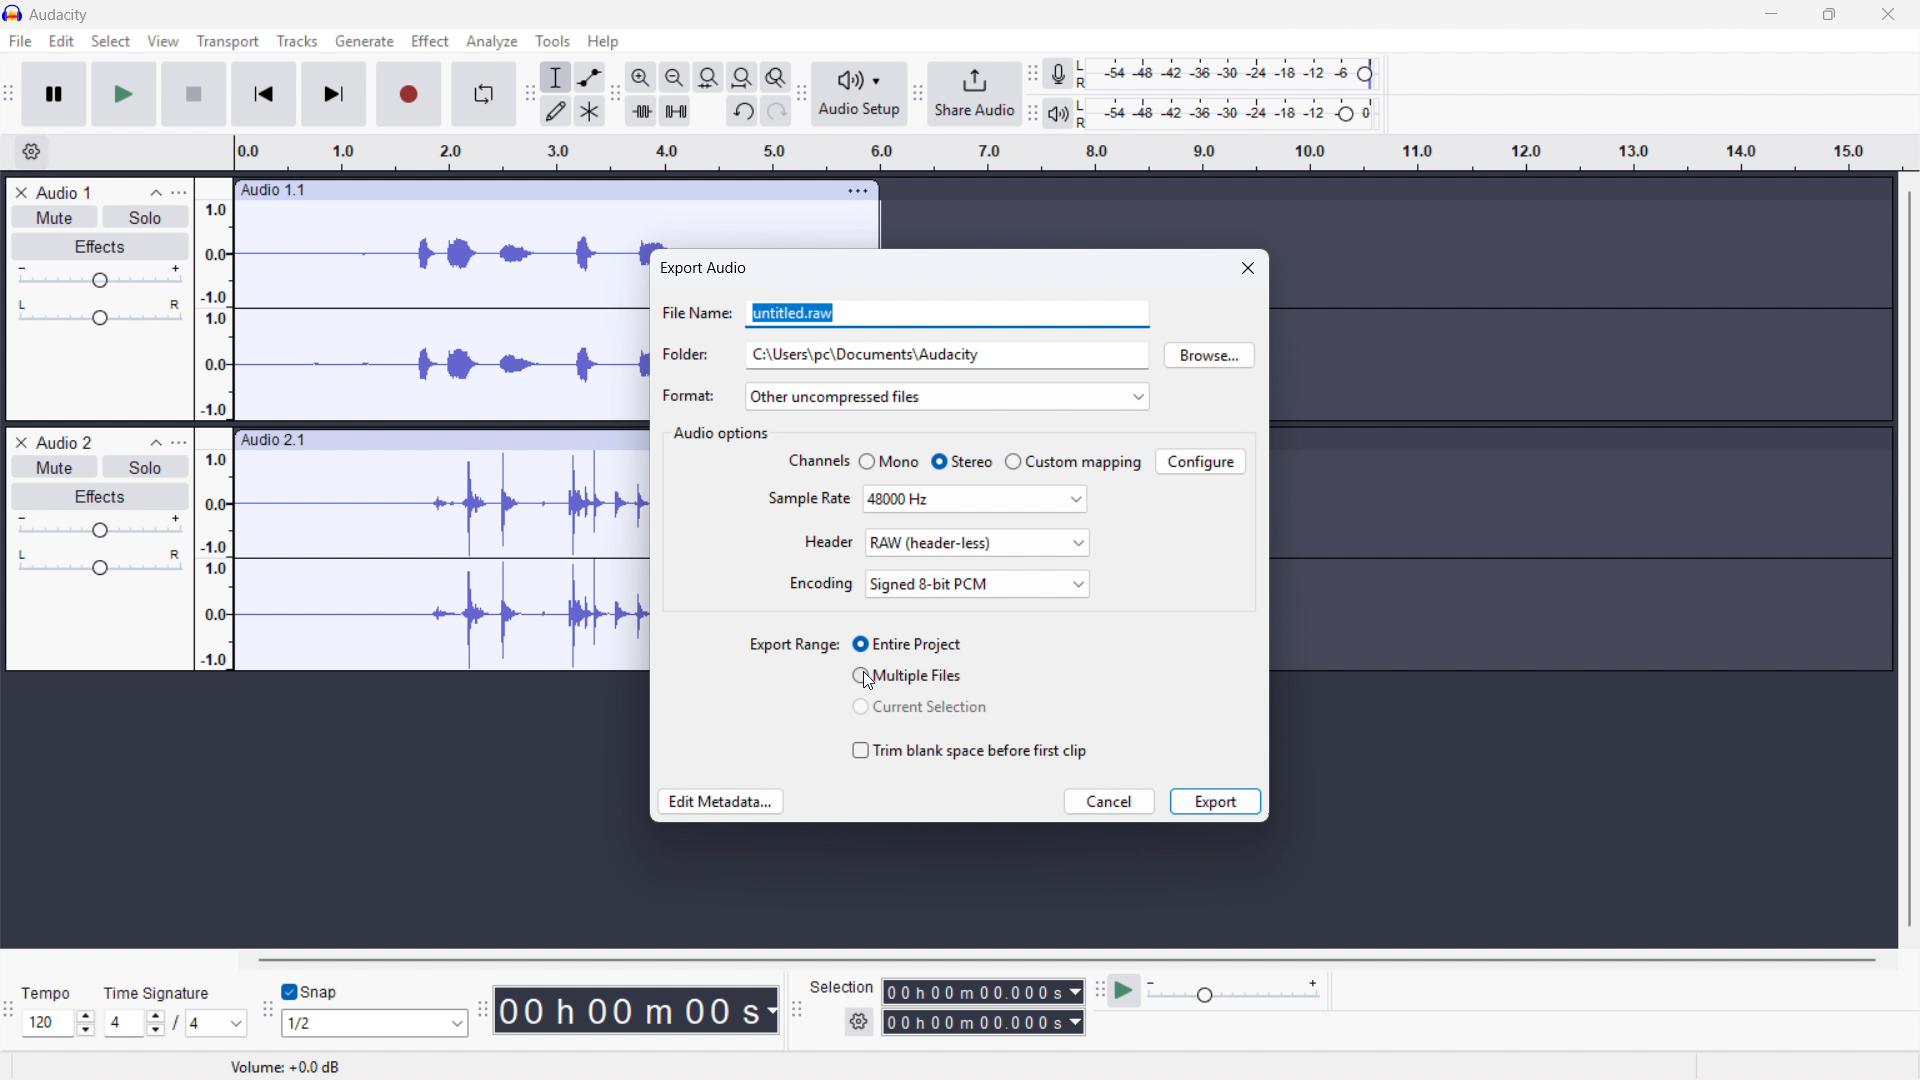  What do you see at coordinates (978, 543) in the screenshot?
I see `Select header ` at bounding box center [978, 543].